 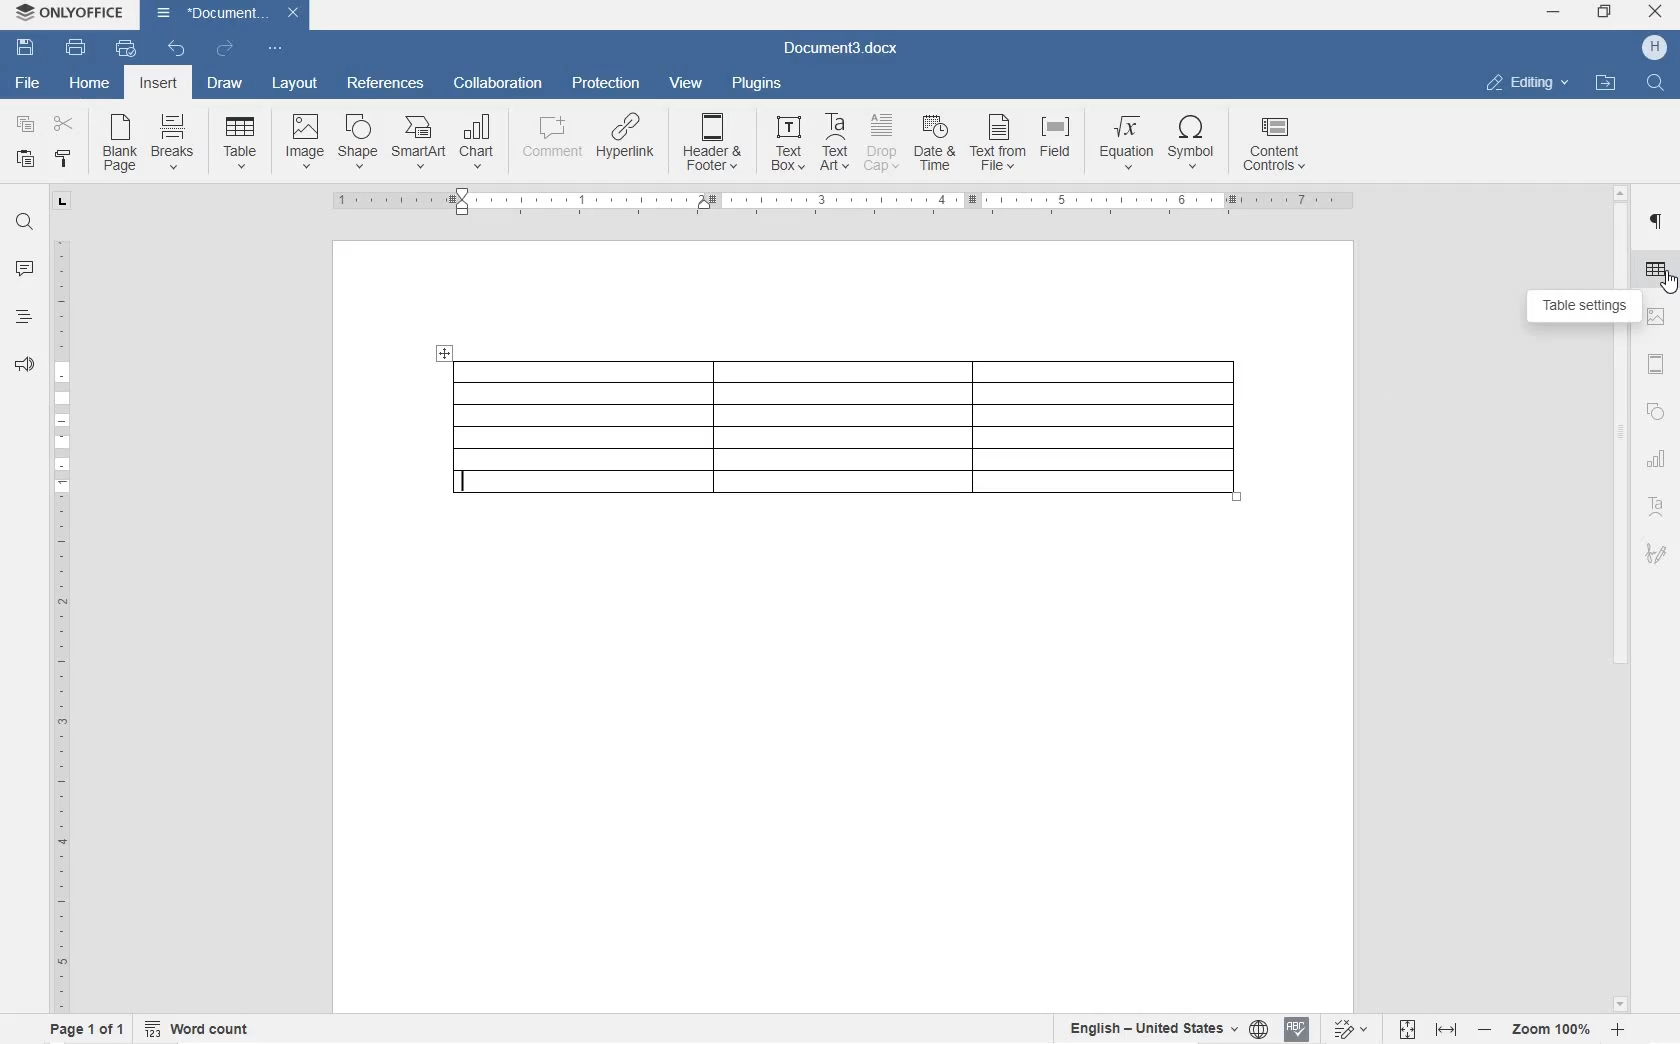 What do you see at coordinates (1296, 1031) in the screenshot?
I see `SPELL CHECKING` at bounding box center [1296, 1031].